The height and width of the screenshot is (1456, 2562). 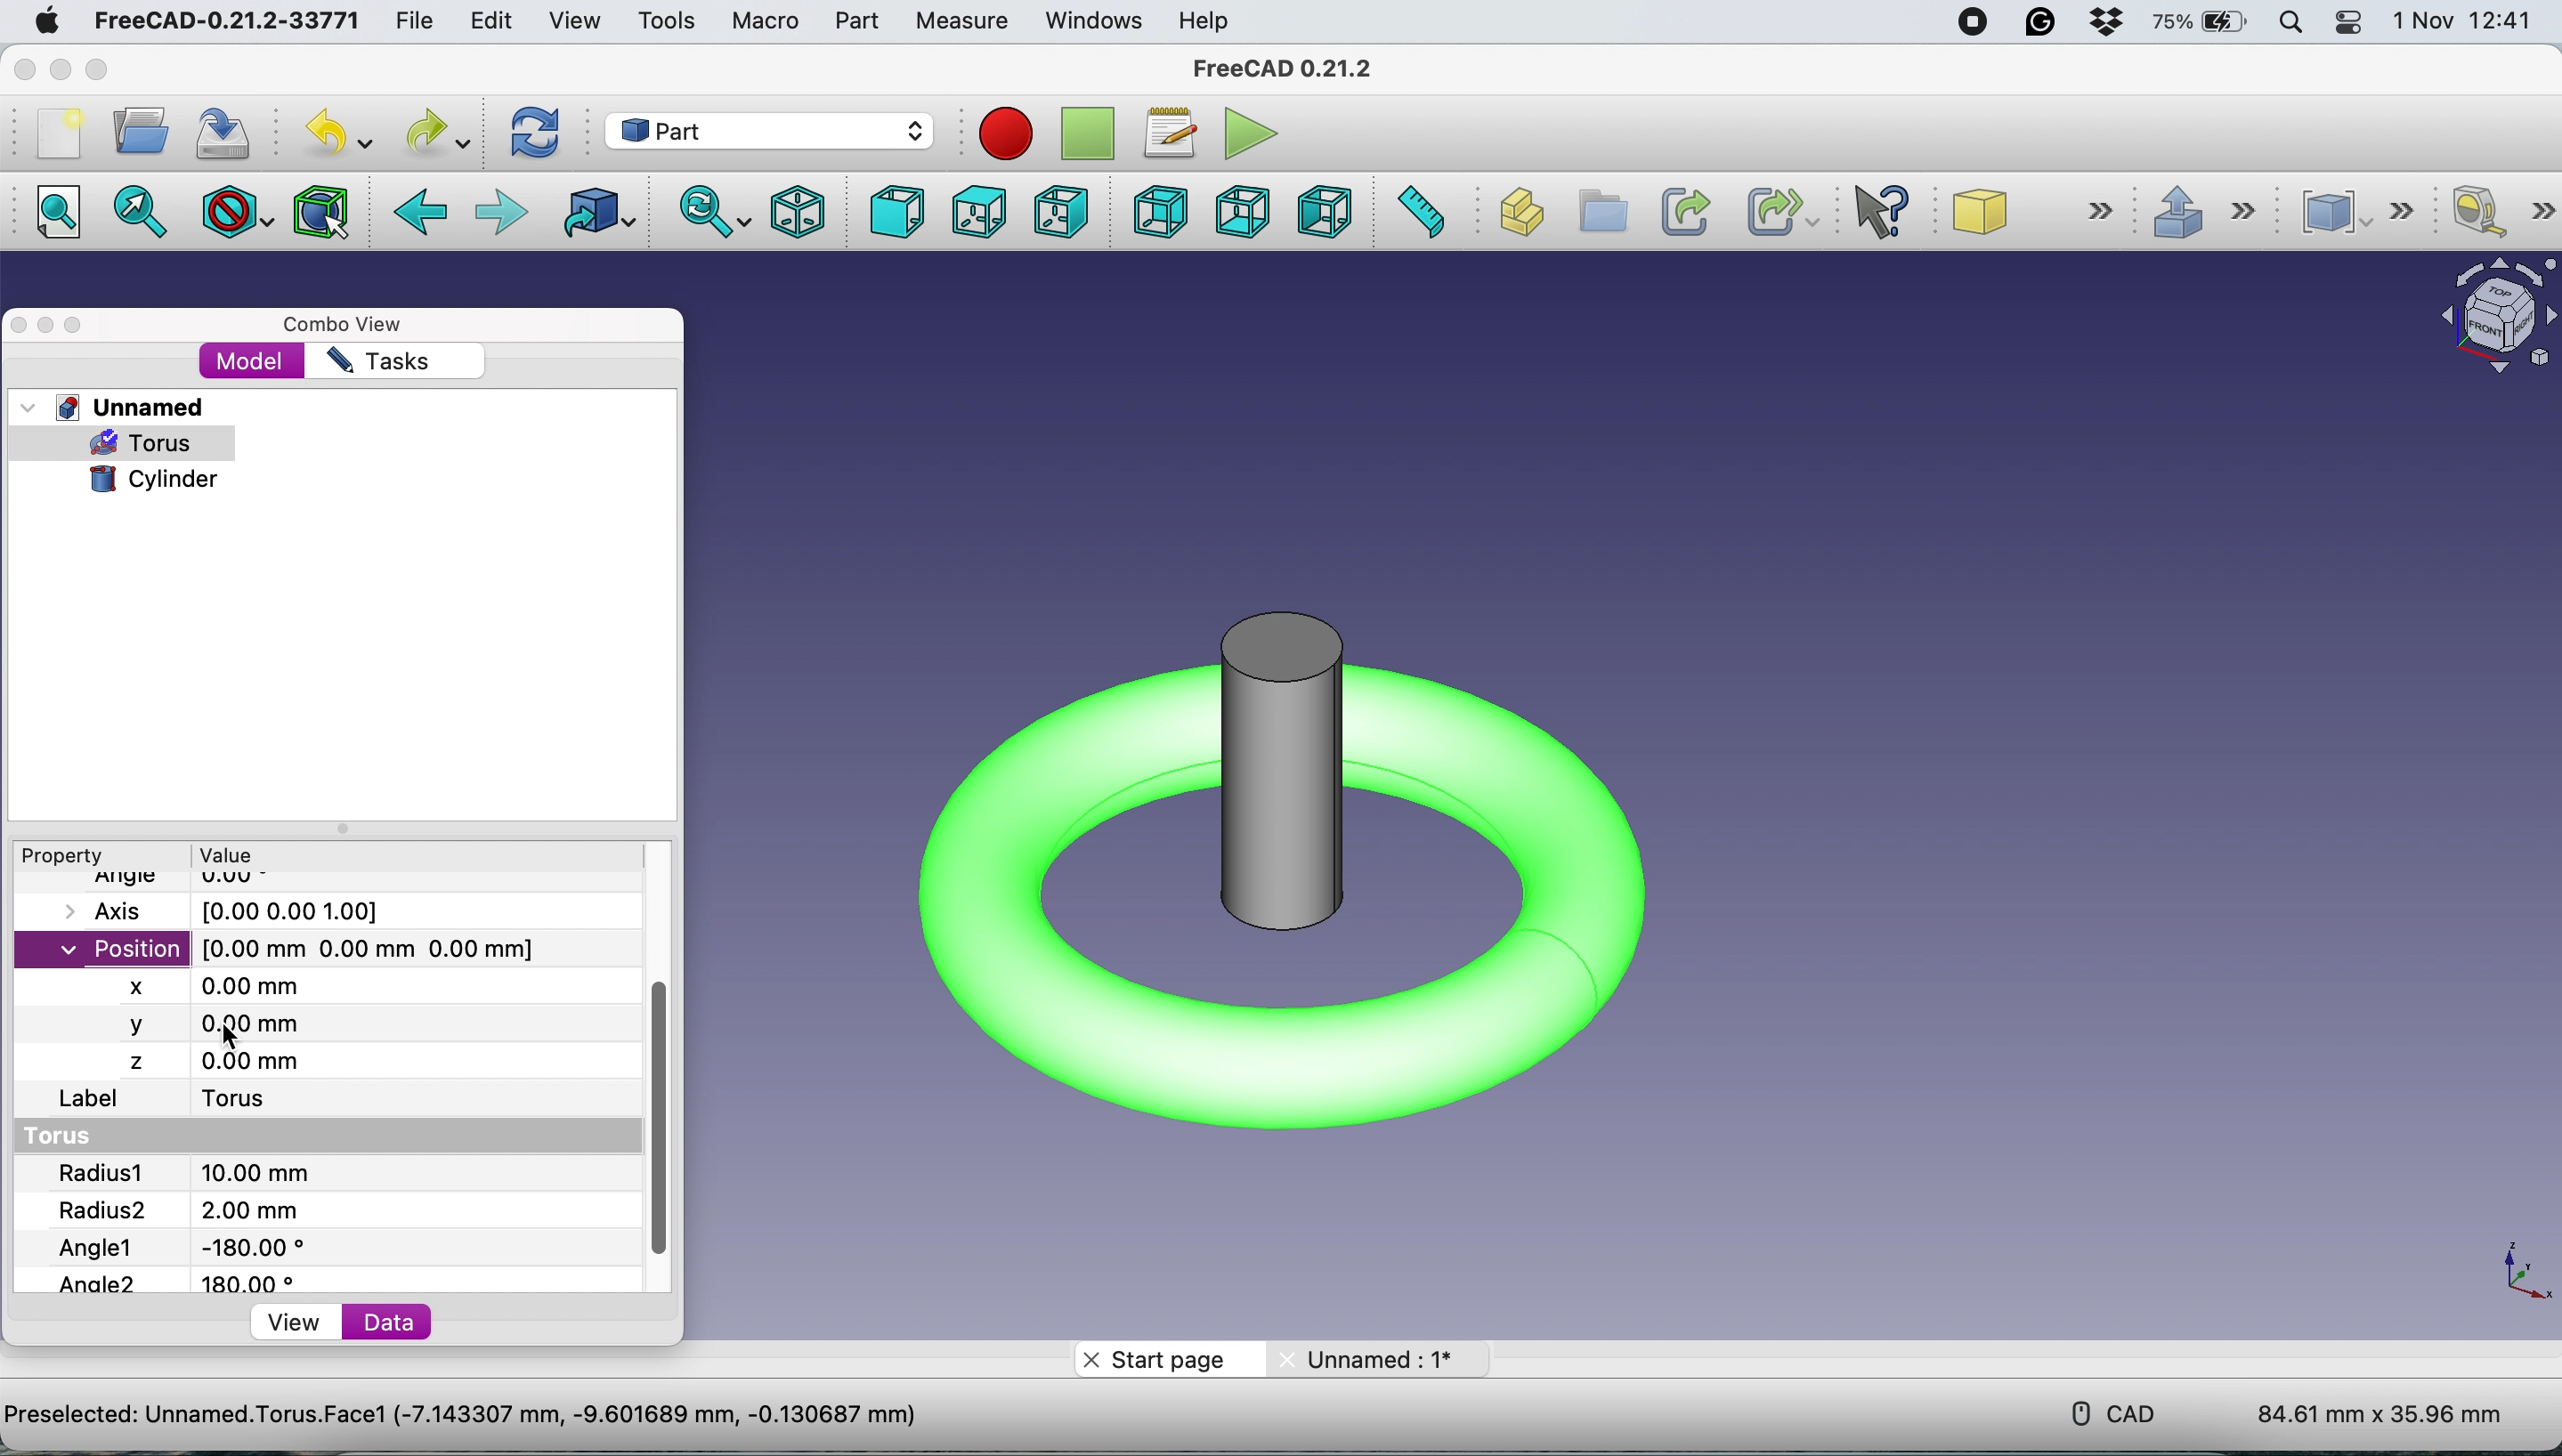 What do you see at coordinates (956, 19) in the screenshot?
I see `measure` at bounding box center [956, 19].